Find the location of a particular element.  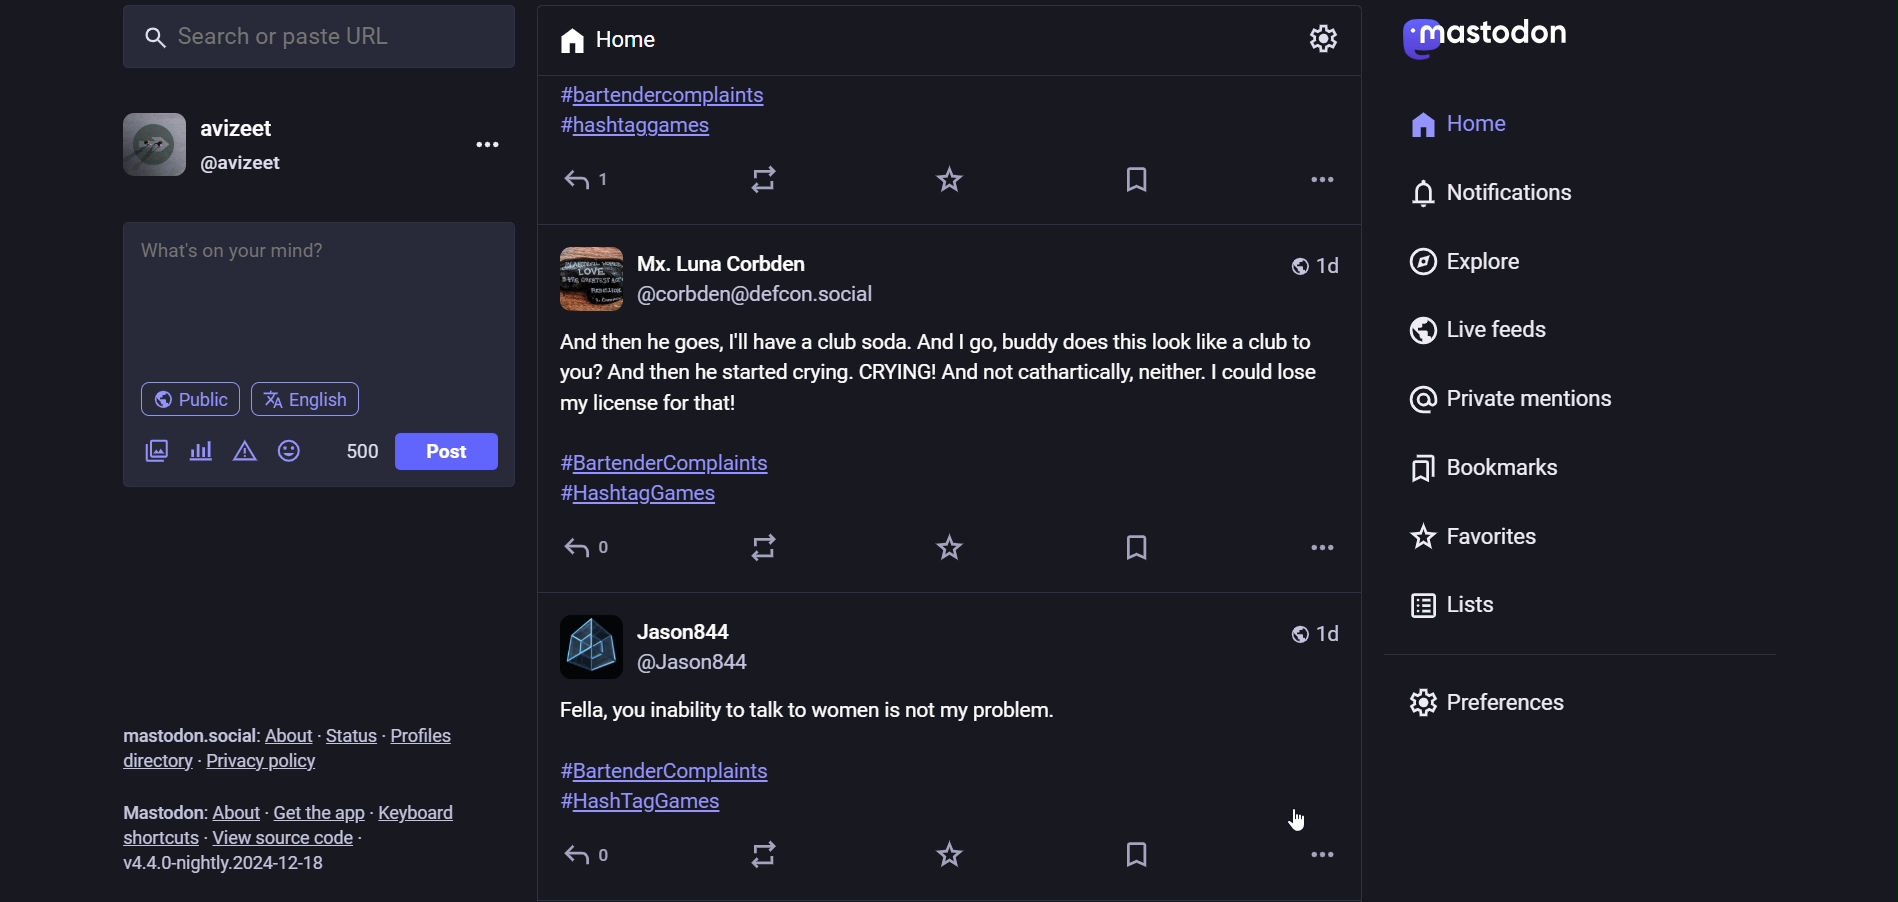

MX.Luna corbden is located at coordinates (745, 260).